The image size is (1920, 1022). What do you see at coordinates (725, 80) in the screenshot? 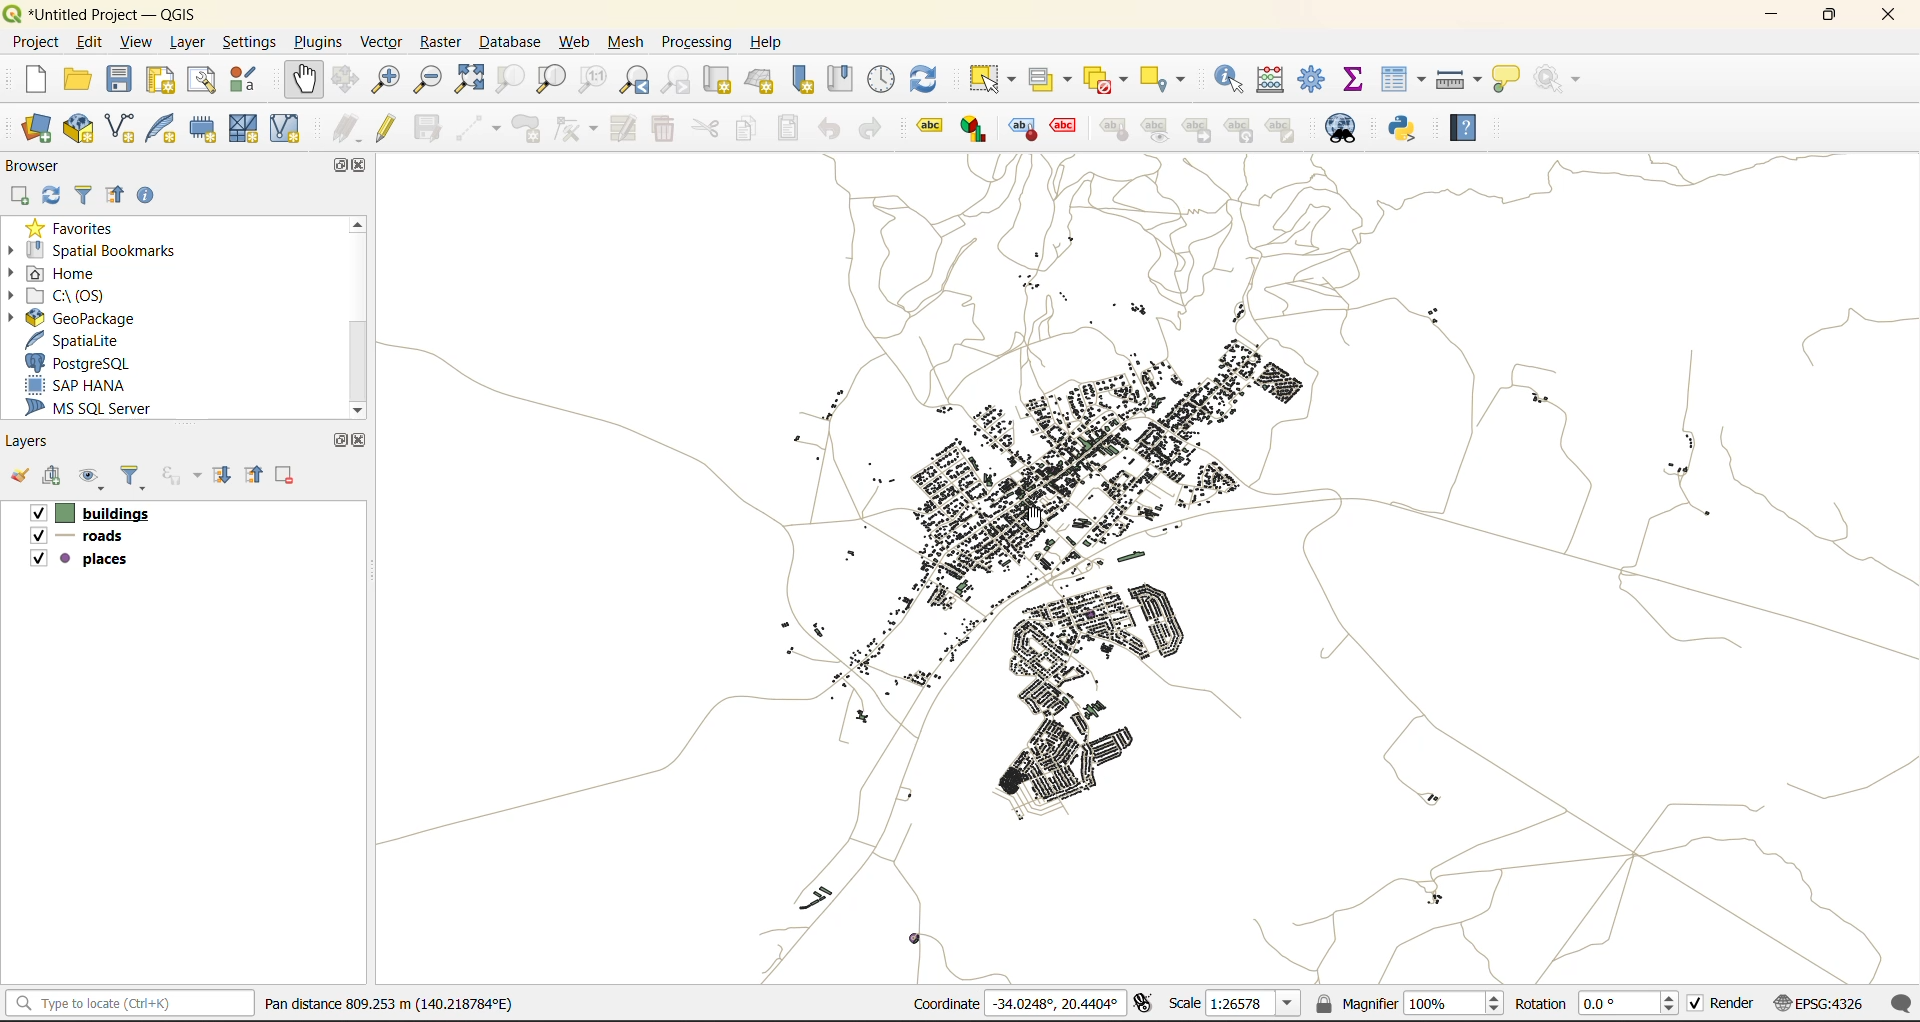
I see `new map view` at bounding box center [725, 80].